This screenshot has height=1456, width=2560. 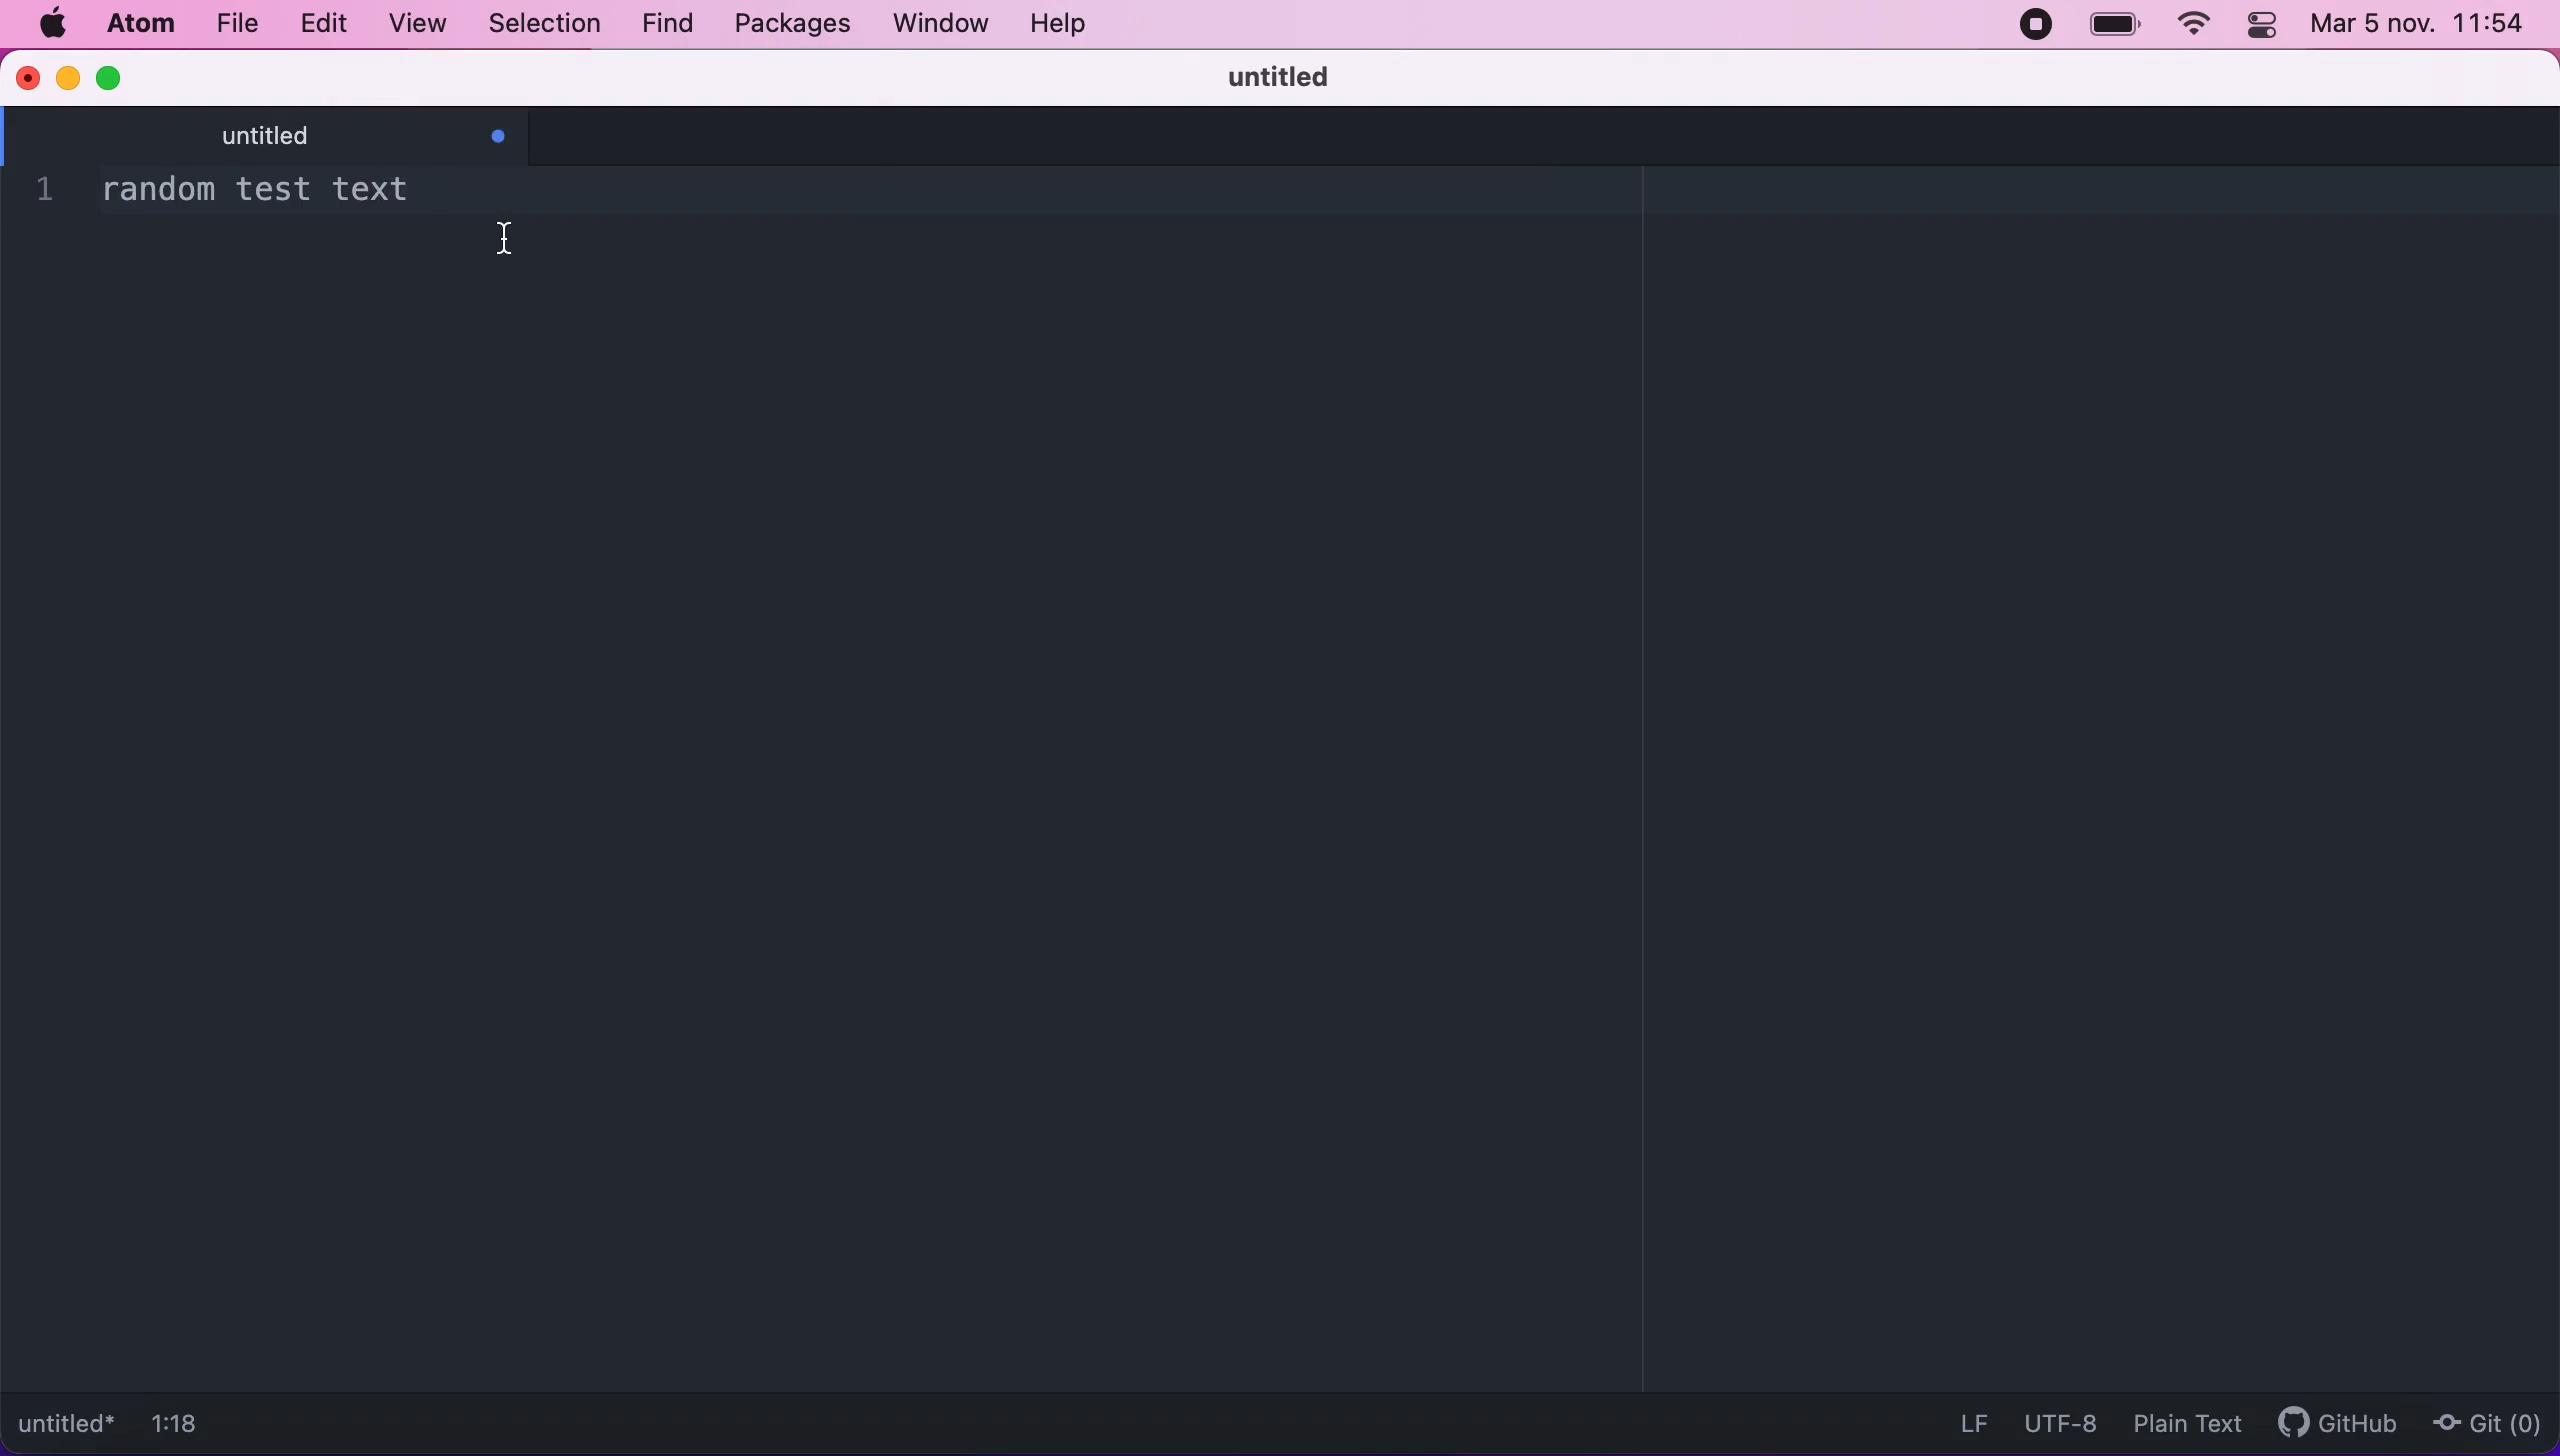 I want to click on wifi, so click(x=2190, y=29).